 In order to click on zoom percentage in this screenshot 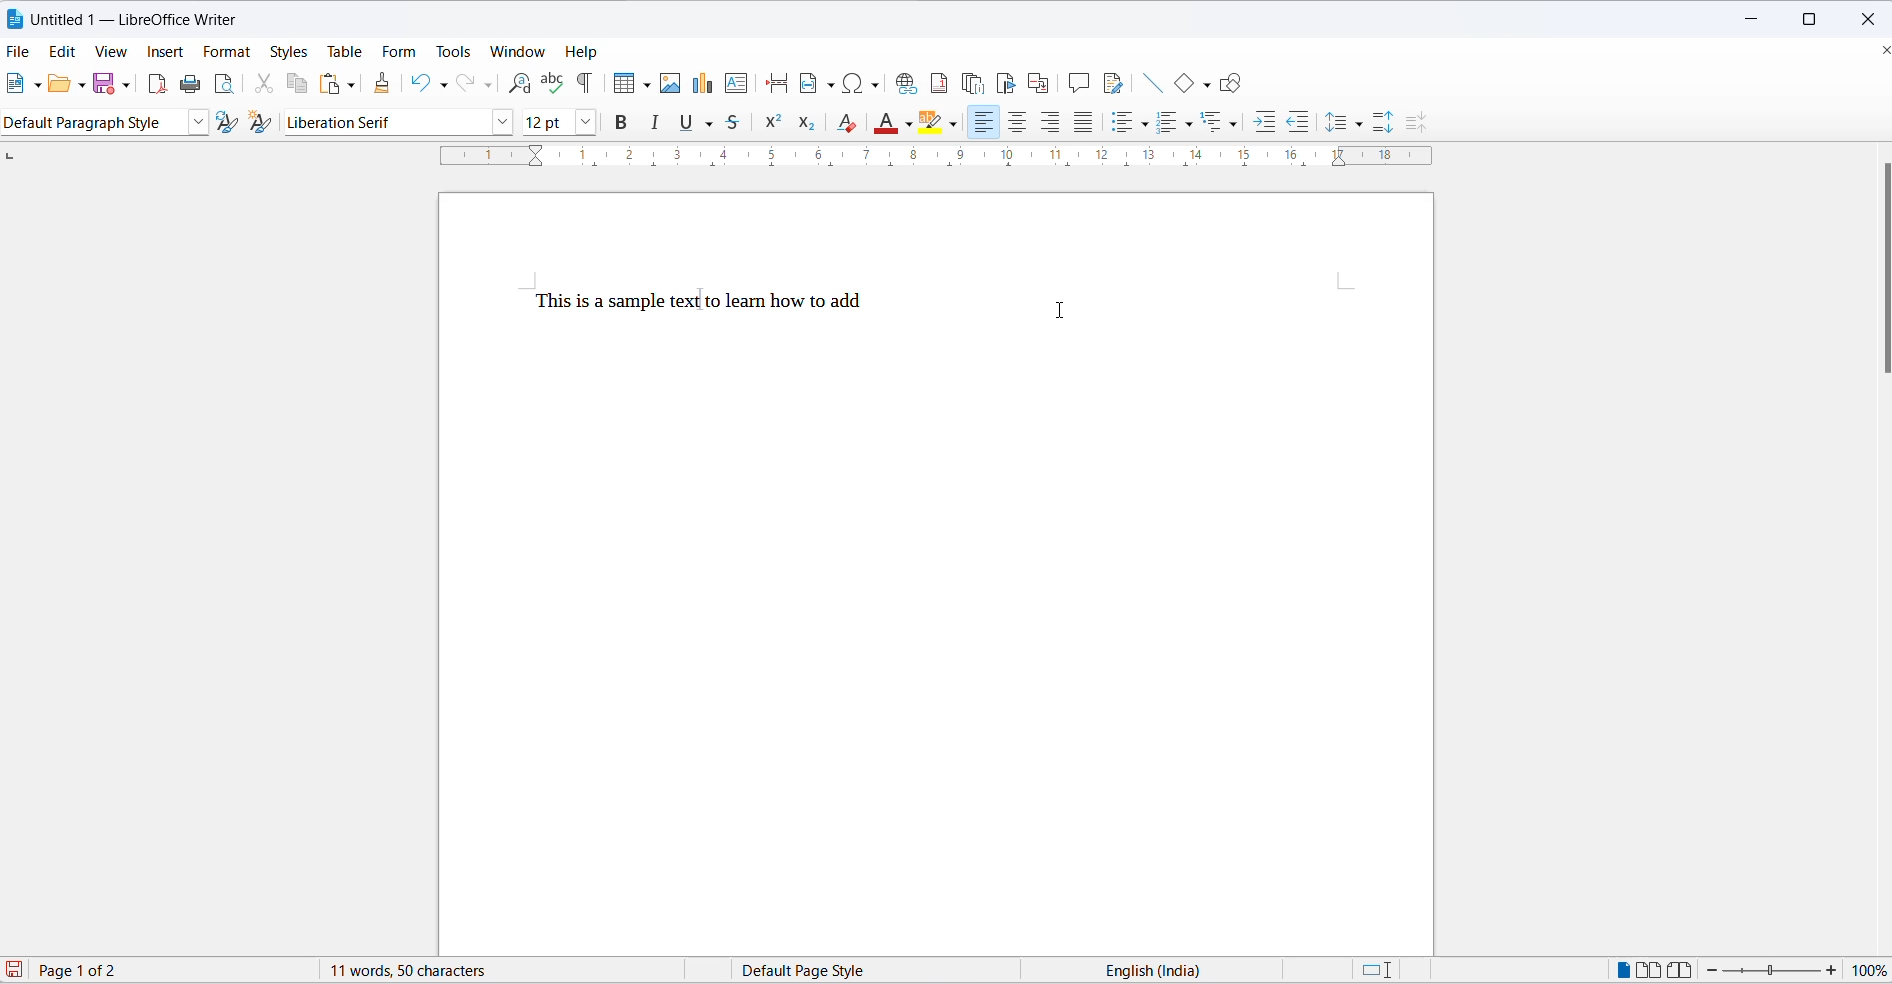, I will do `click(1872, 969)`.